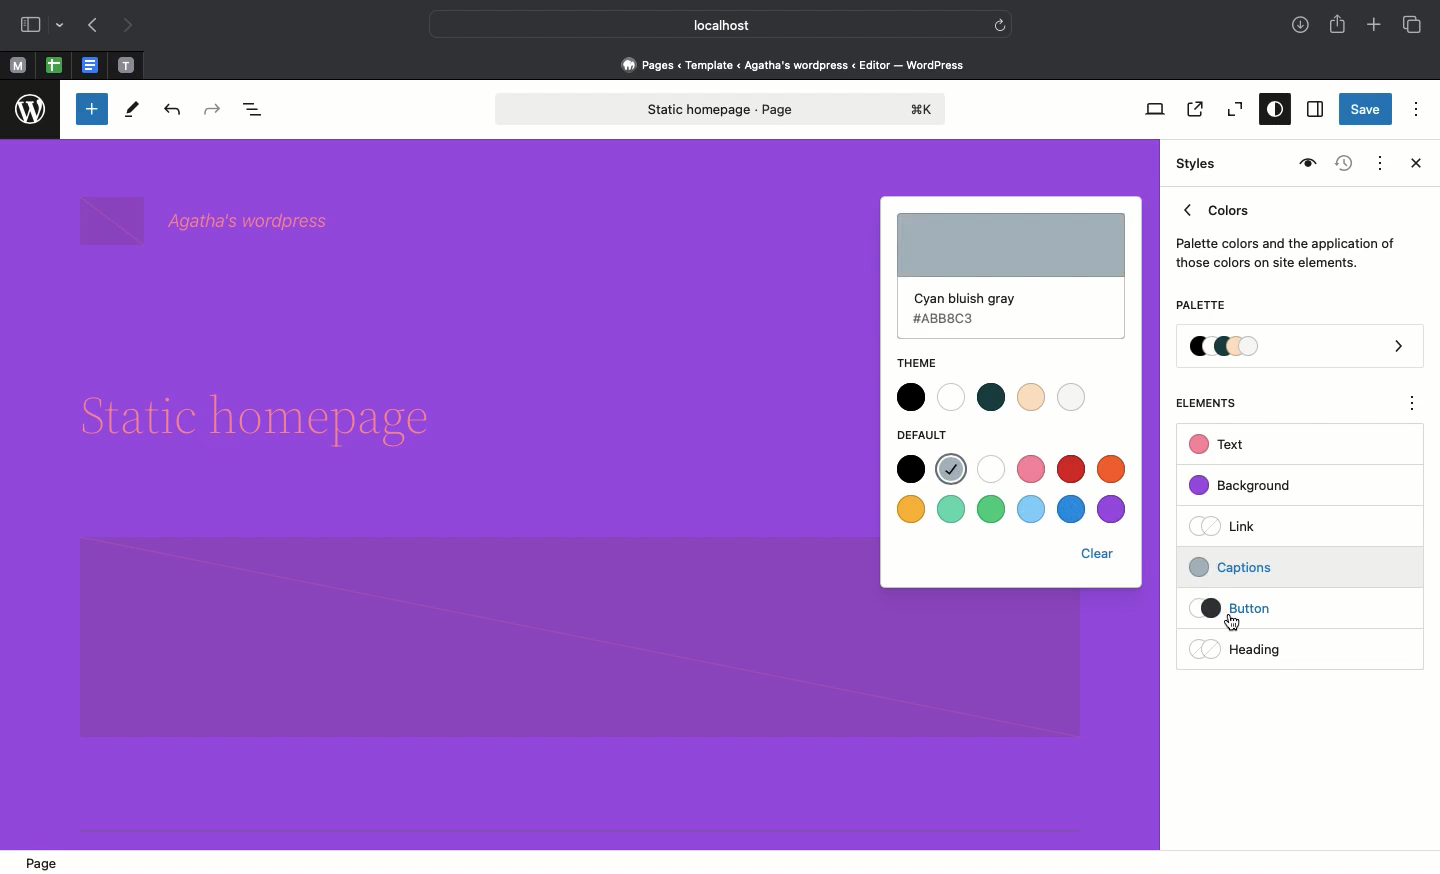 The width and height of the screenshot is (1440, 874). Describe the element at coordinates (1232, 110) in the screenshot. I see `Zoom out` at that location.